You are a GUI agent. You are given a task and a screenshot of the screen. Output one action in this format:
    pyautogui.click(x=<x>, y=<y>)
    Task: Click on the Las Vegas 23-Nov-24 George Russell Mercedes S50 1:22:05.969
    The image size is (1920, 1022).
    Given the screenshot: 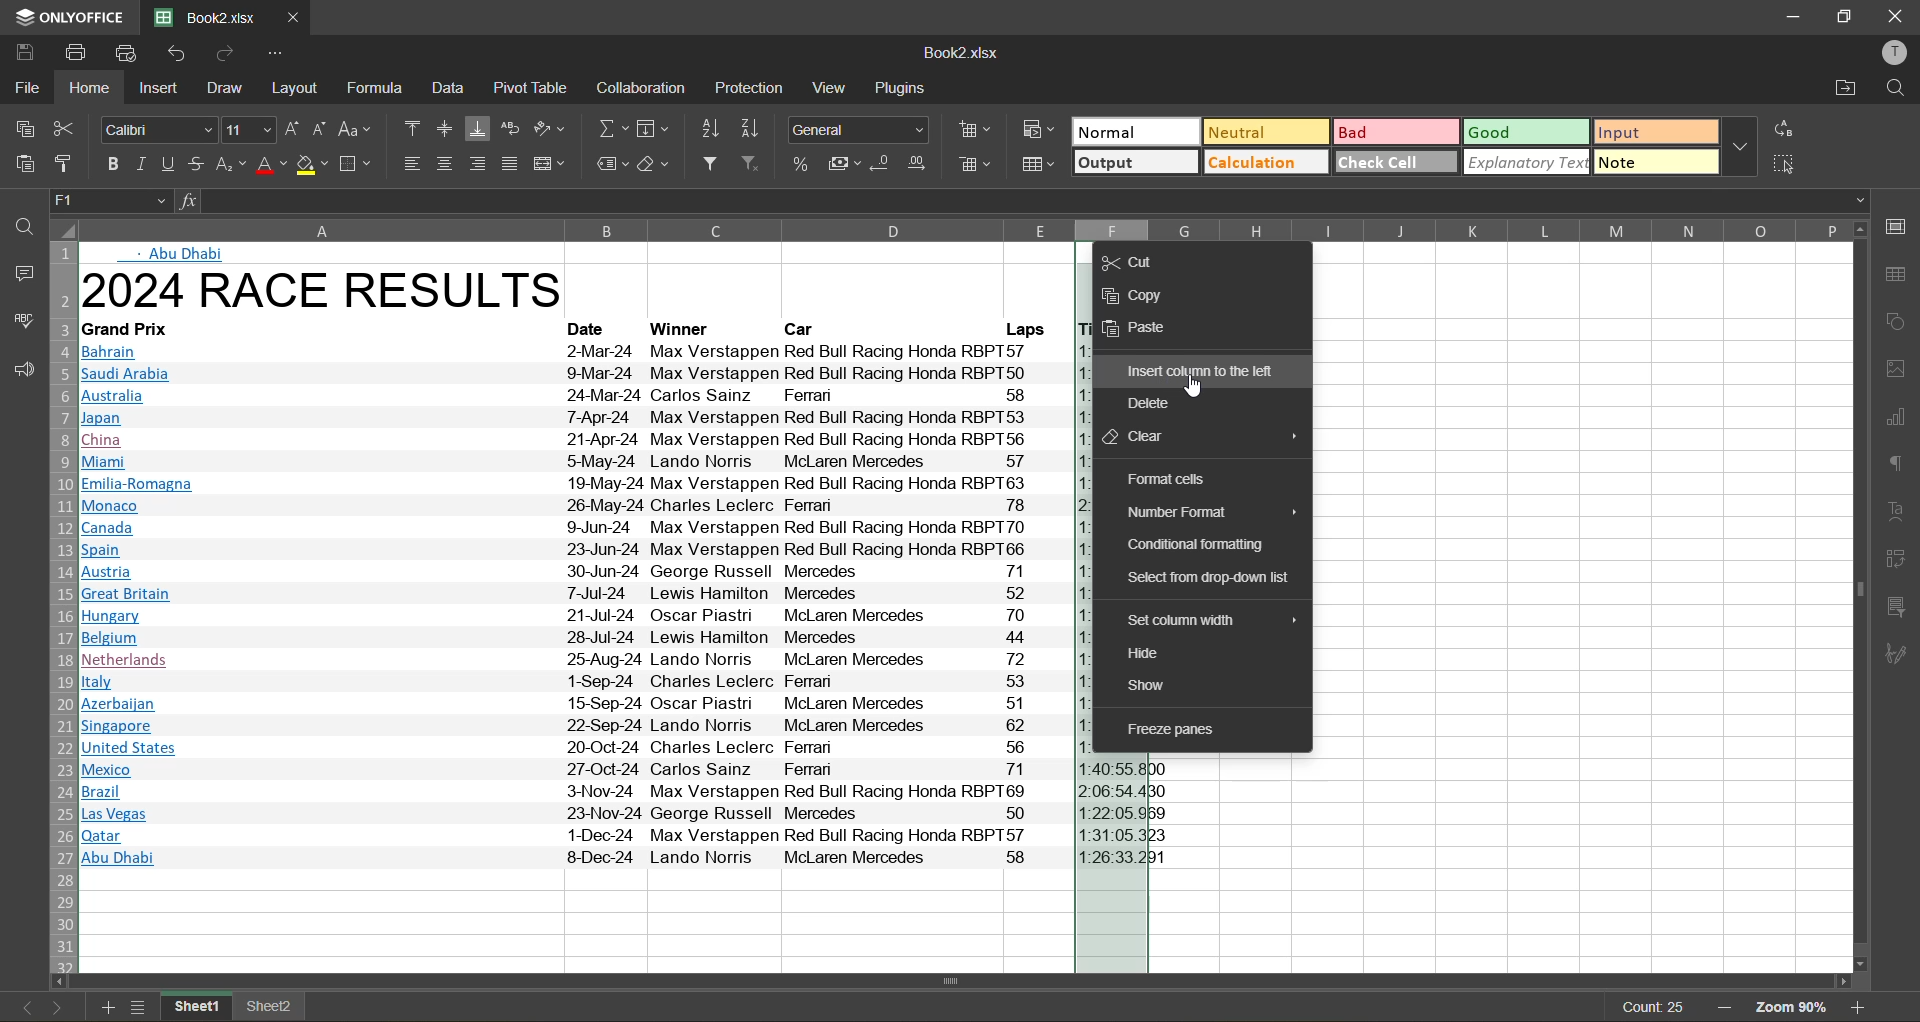 What is the action you would take?
    pyautogui.click(x=631, y=815)
    